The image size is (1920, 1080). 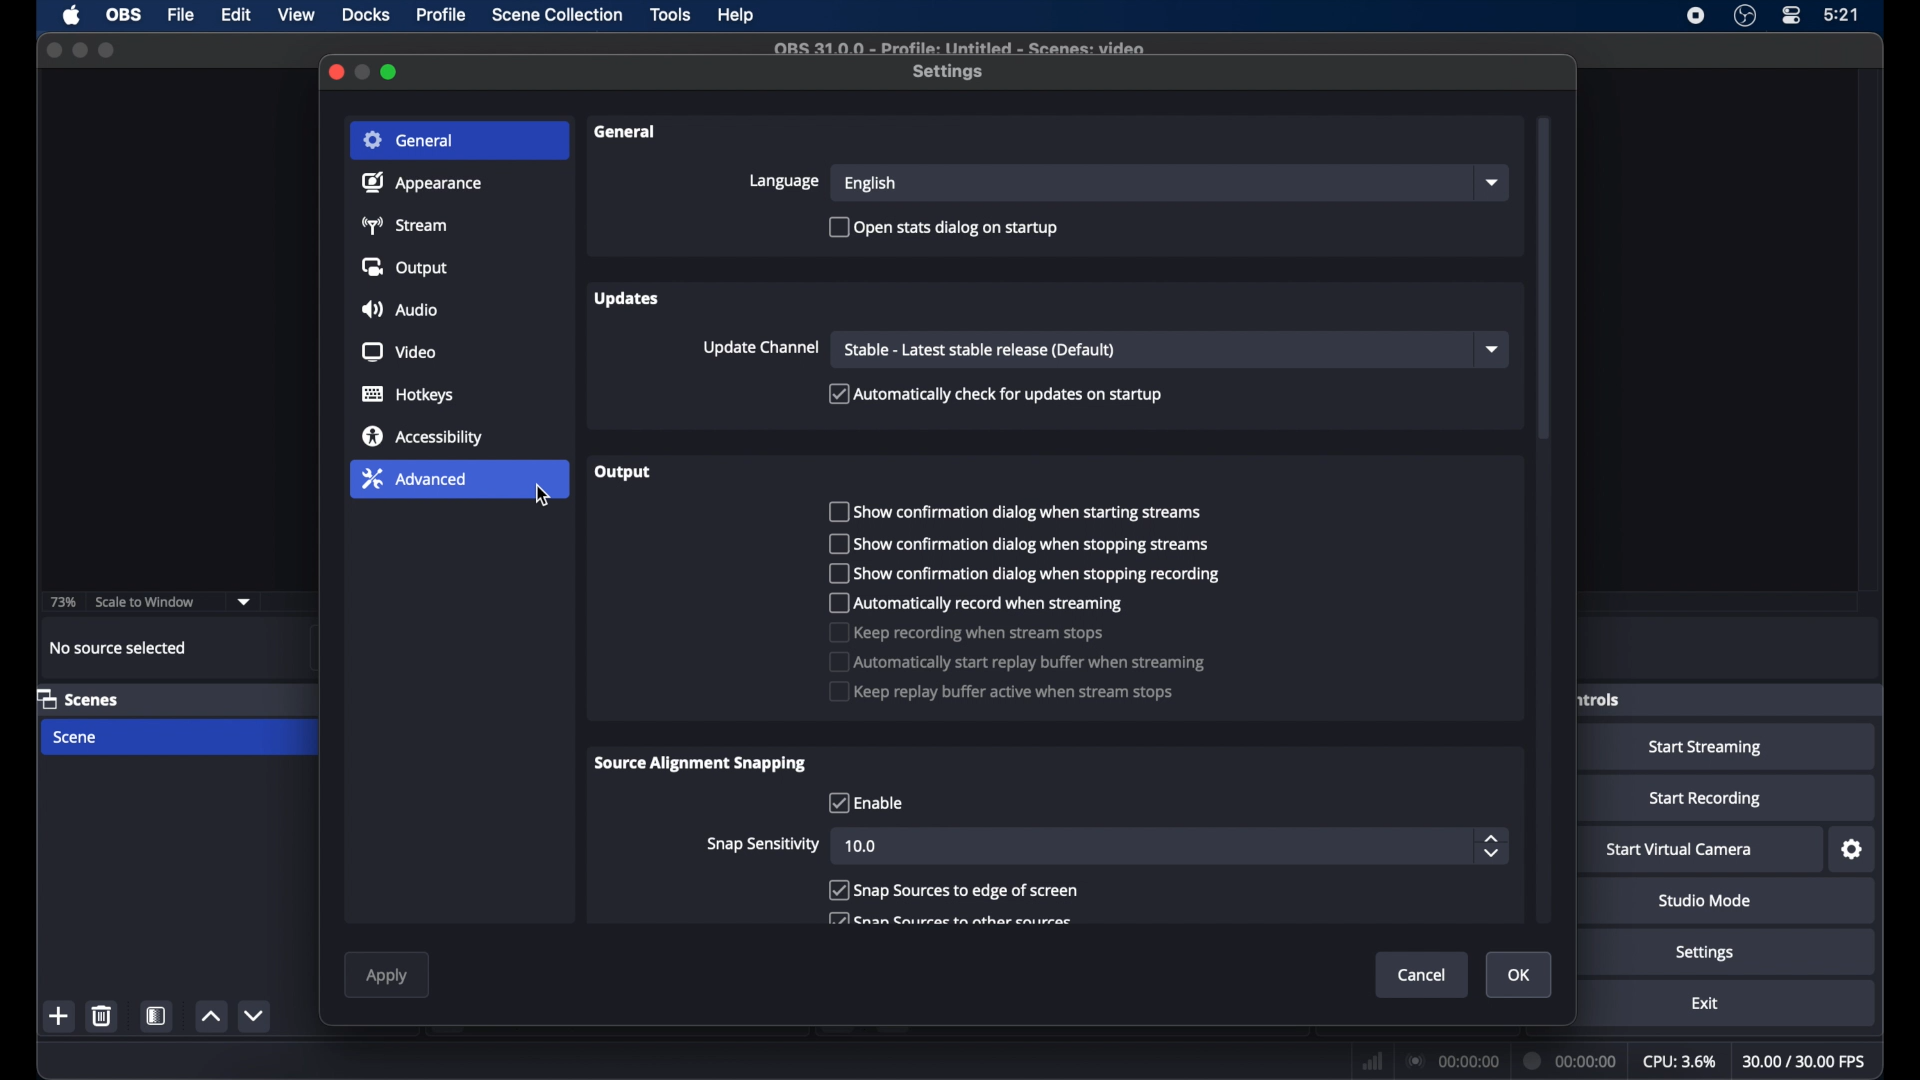 What do you see at coordinates (1704, 1003) in the screenshot?
I see `exit` at bounding box center [1704, 1003].